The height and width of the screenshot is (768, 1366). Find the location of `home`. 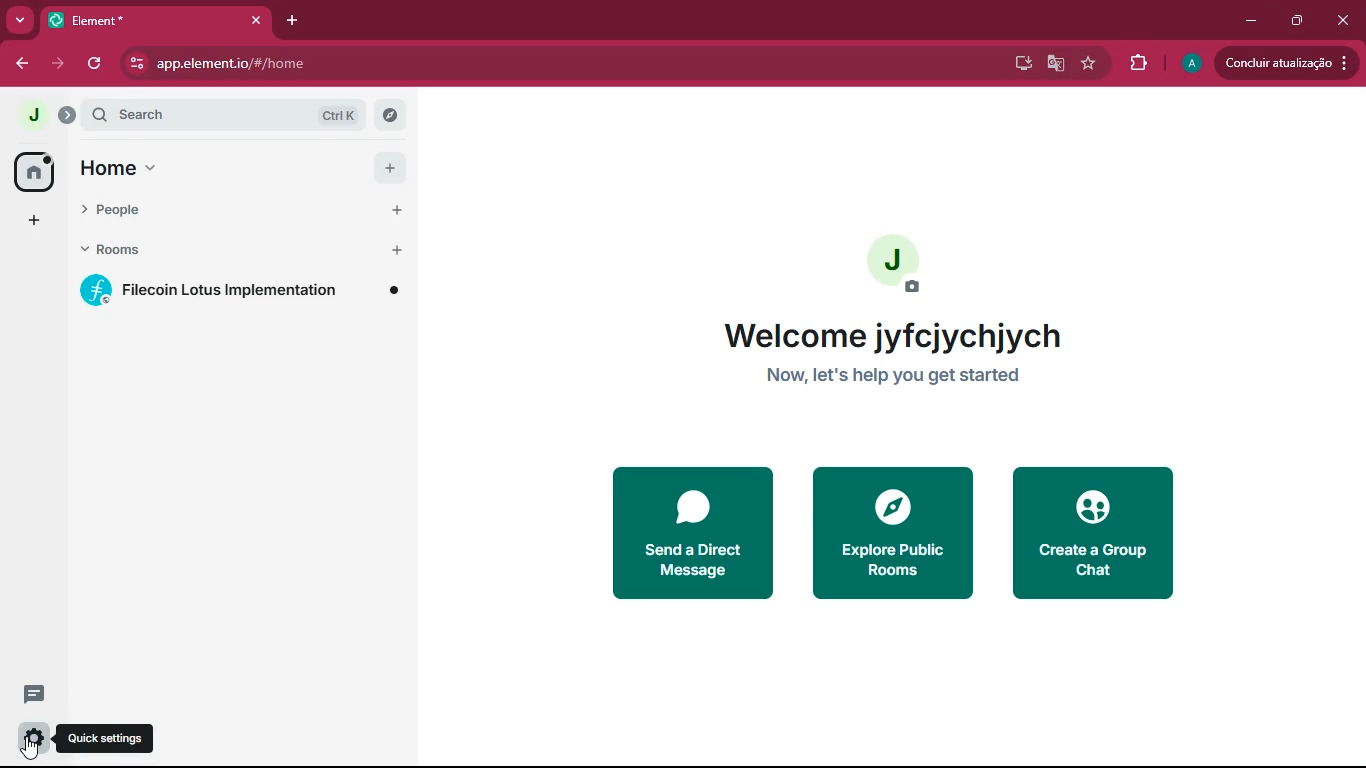

home is located at coordinates (208, 171).